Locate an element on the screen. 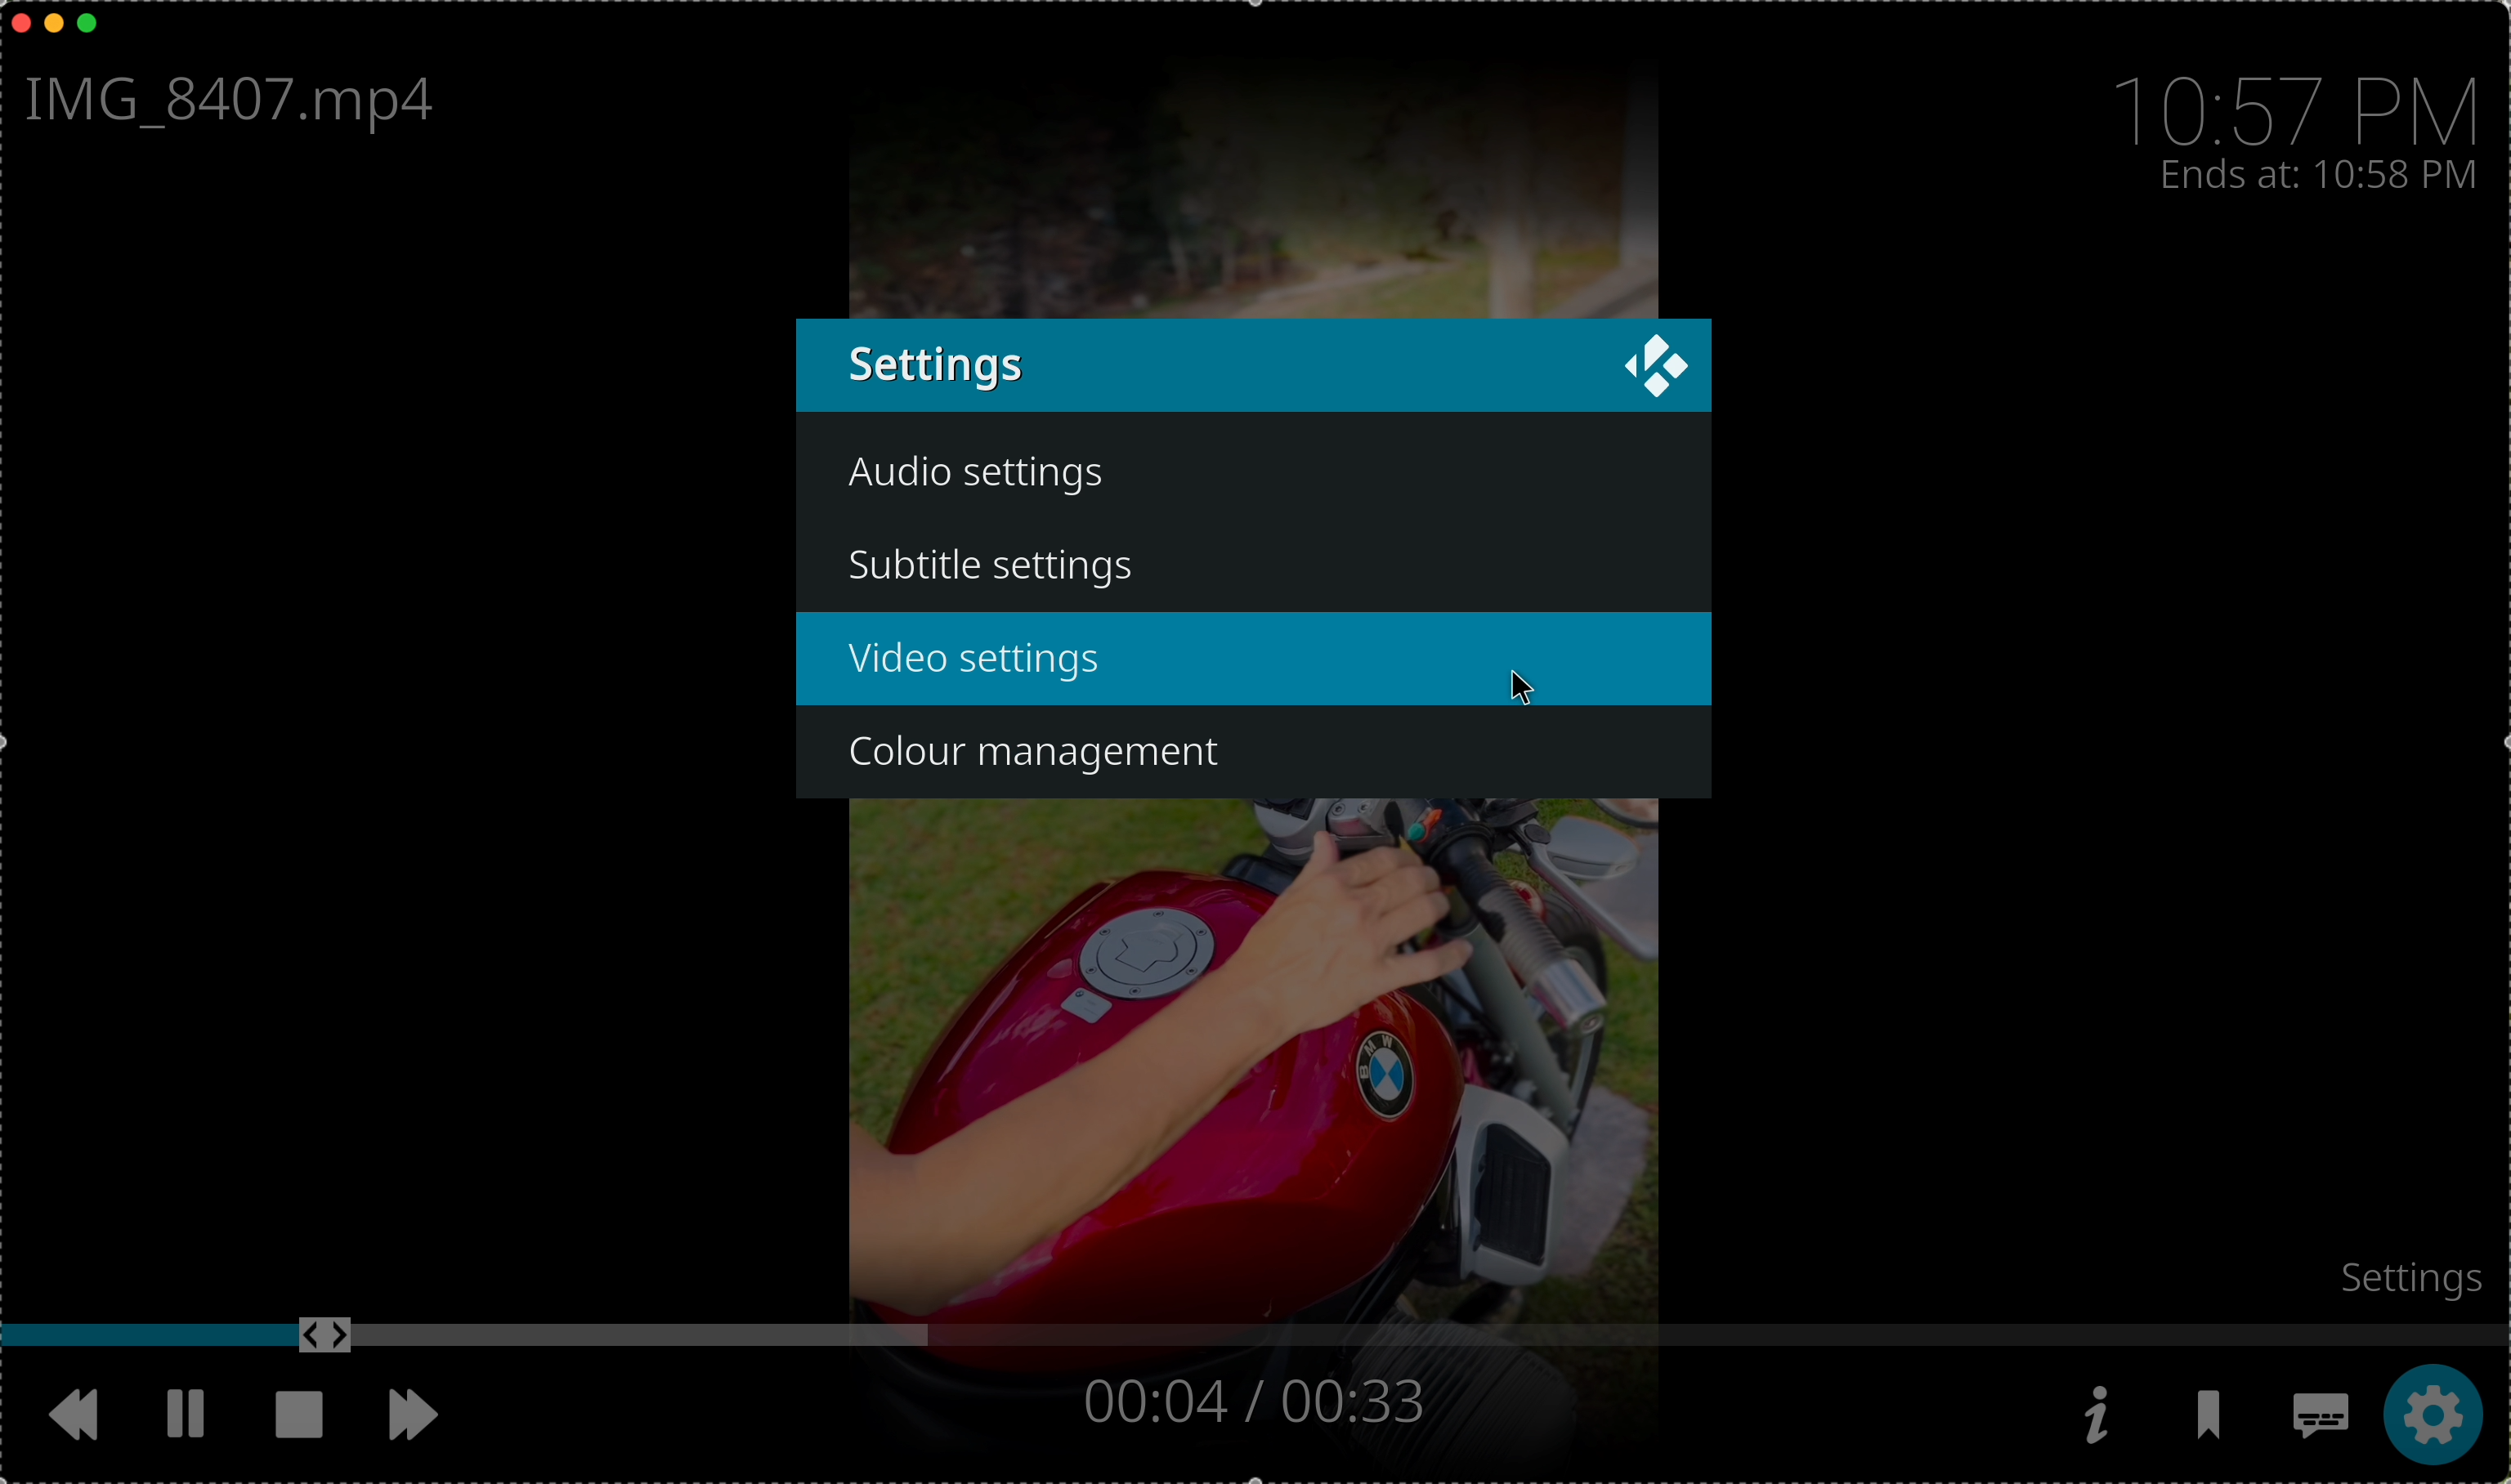 The height and width of the screenshot is (1484, 2511). IMG_8407.mp4 is located at coordinates (240, 104).